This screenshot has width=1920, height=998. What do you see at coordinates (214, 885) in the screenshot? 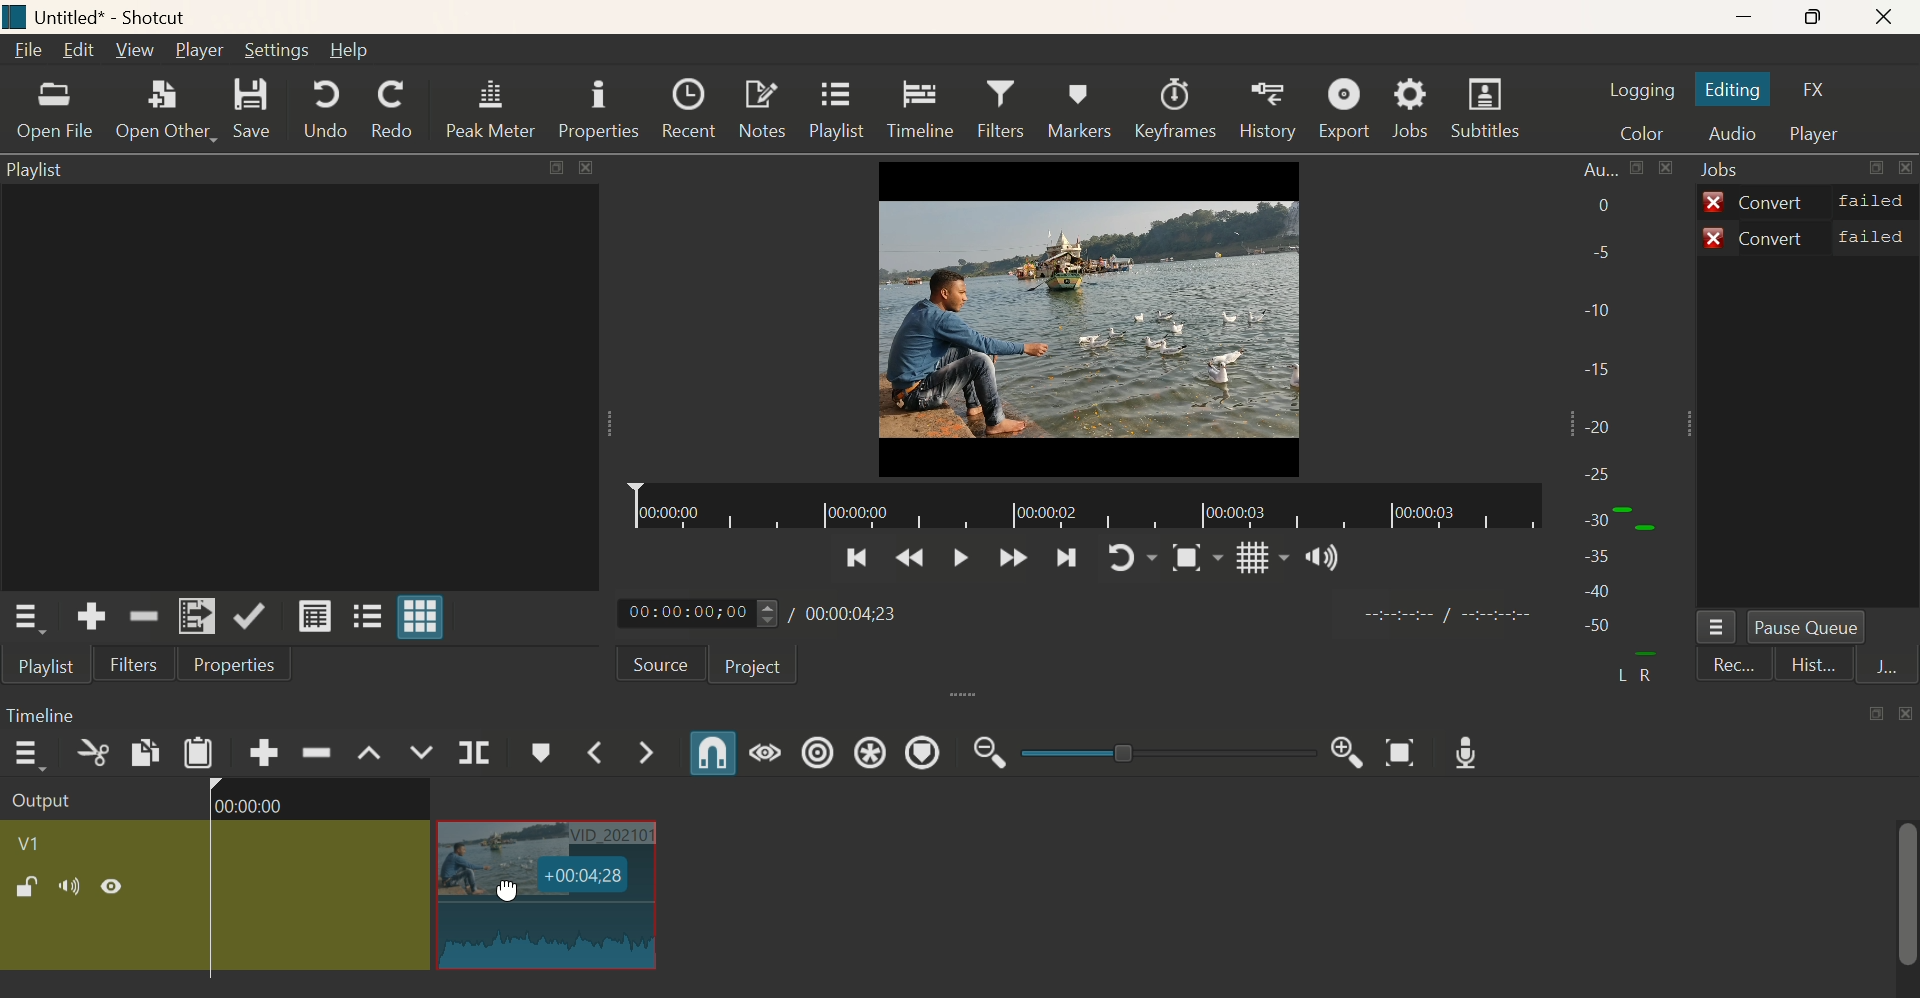
I see `Clip` at bounding box center [214, 885].